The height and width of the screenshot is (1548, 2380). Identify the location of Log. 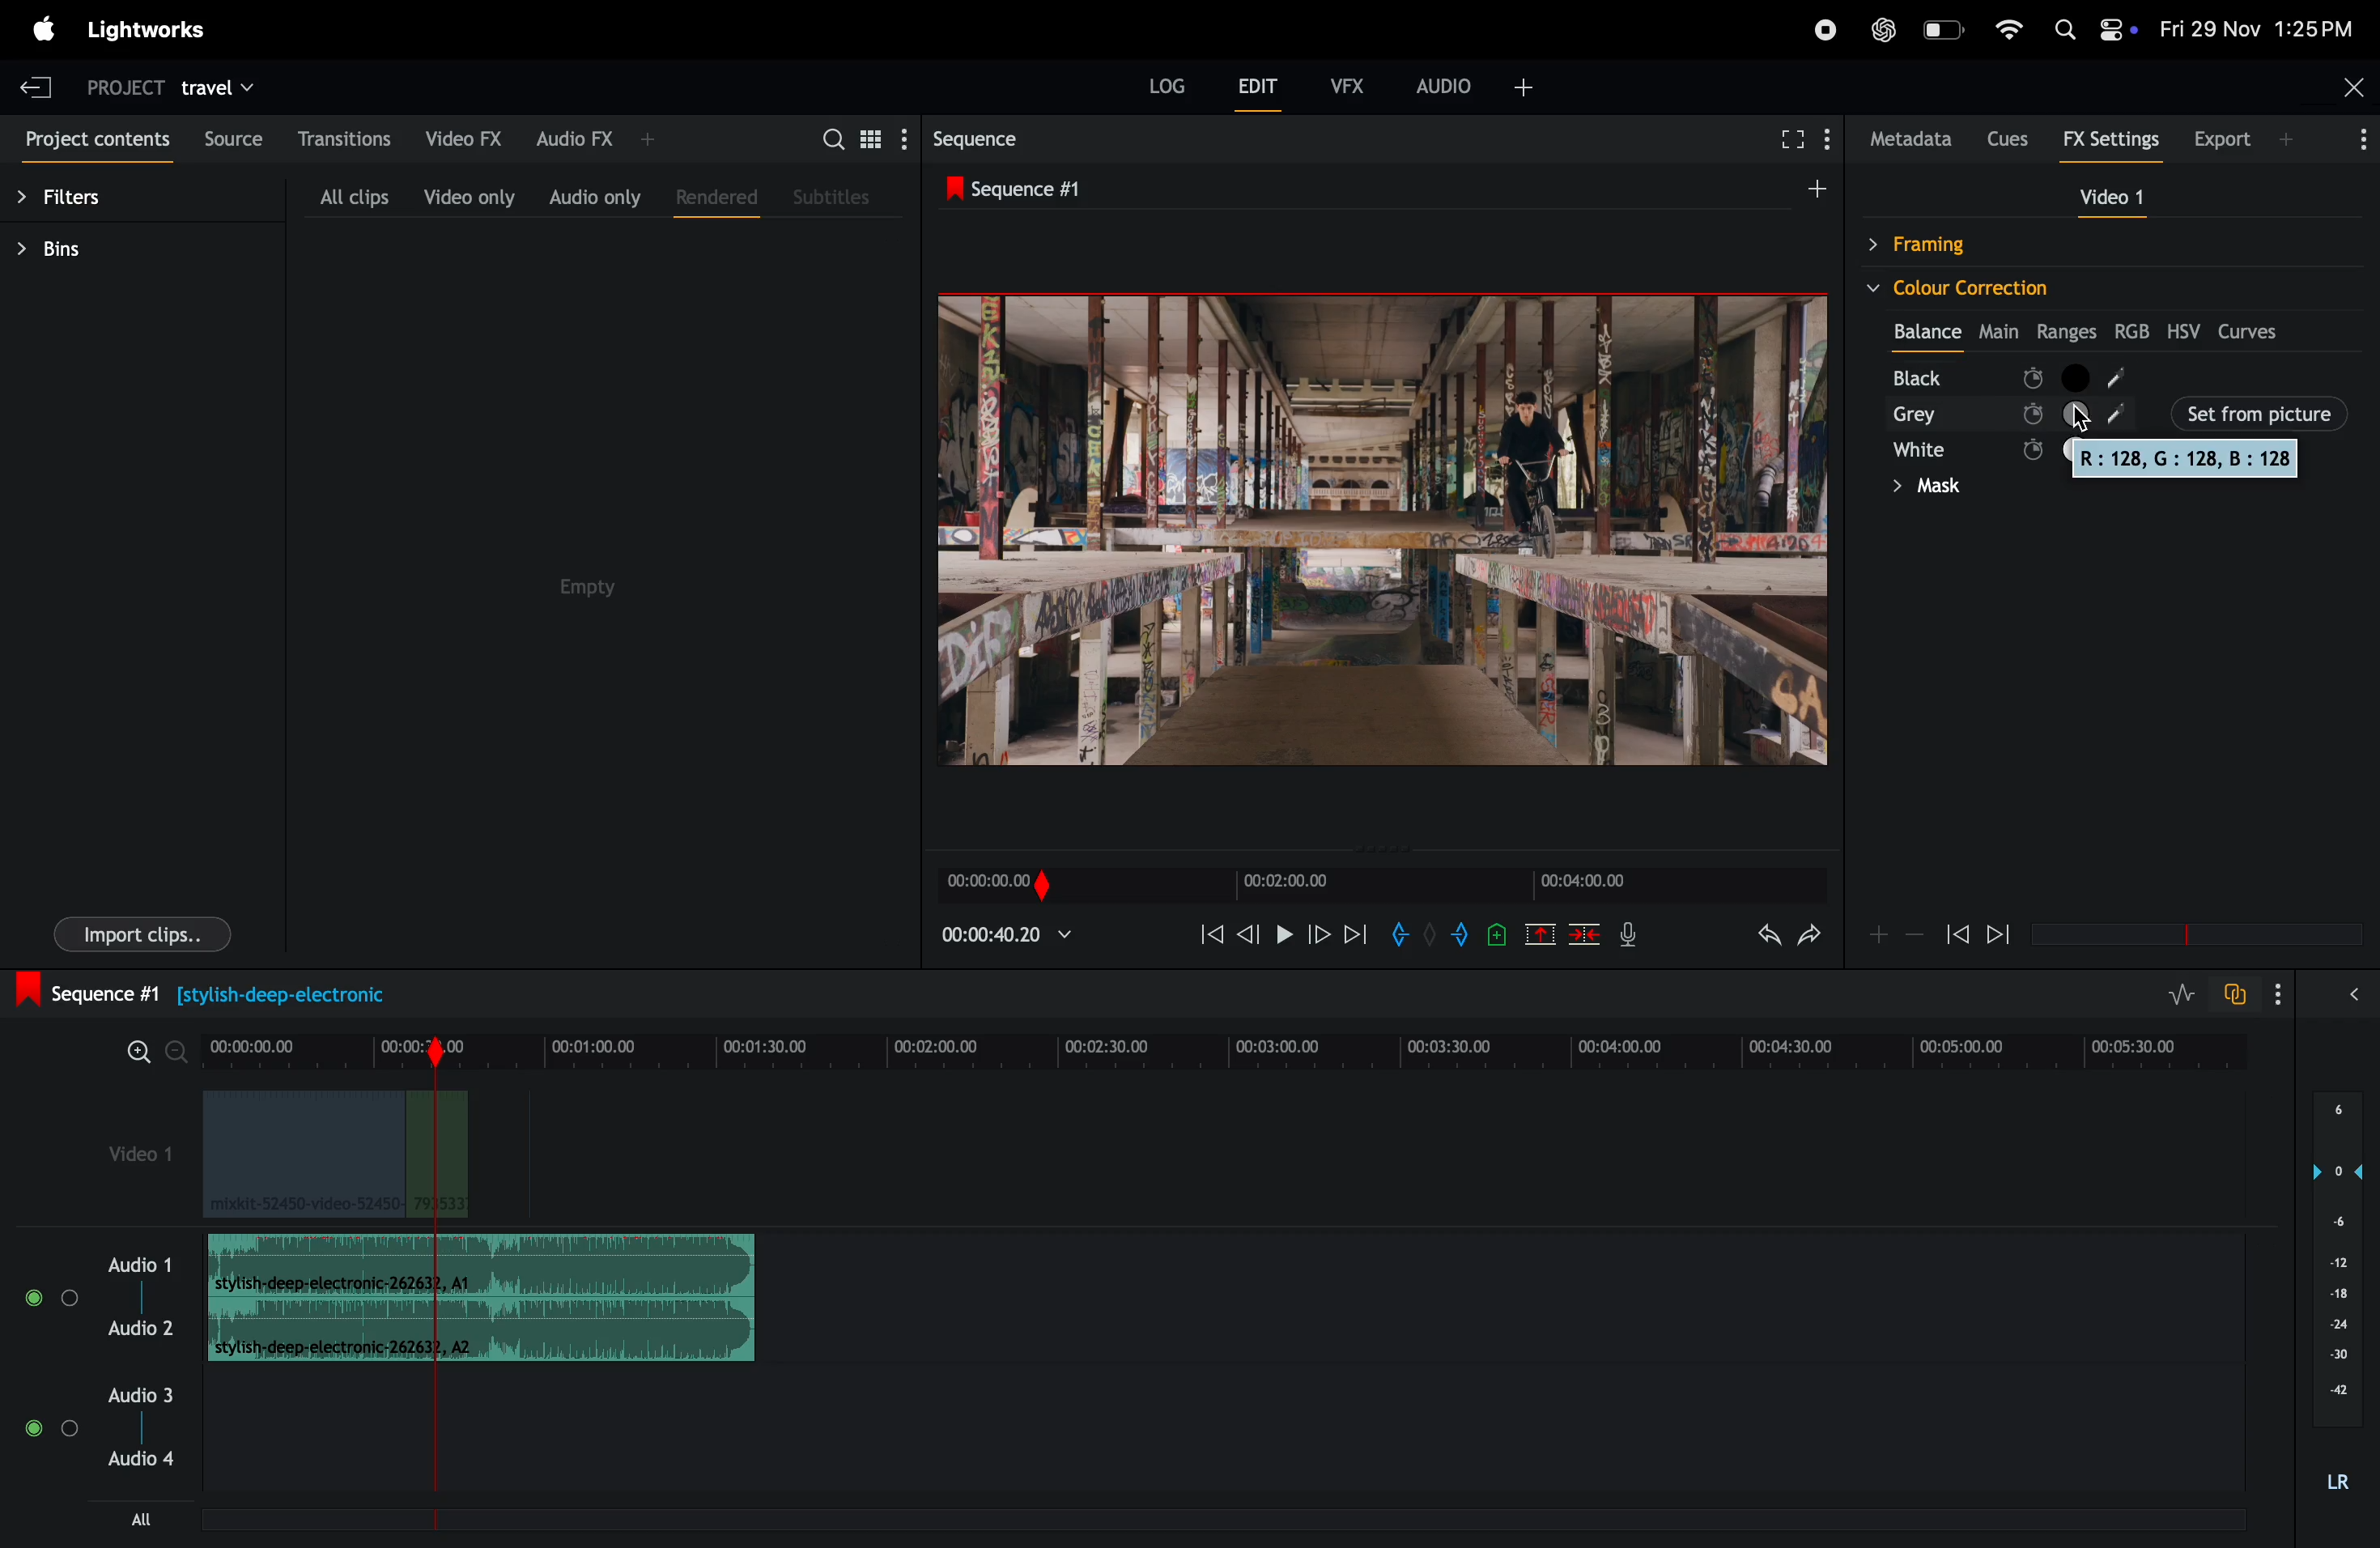
(1167, 85).